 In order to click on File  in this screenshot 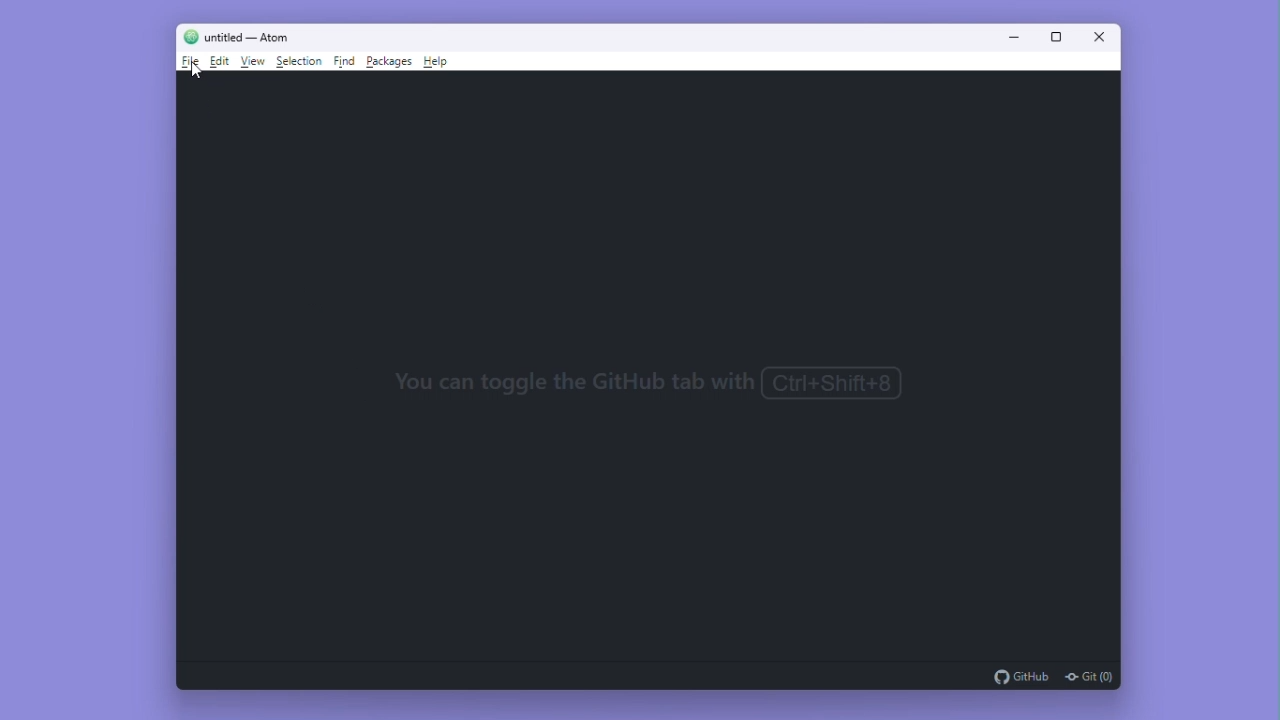, I will do `click(189, 61)`.